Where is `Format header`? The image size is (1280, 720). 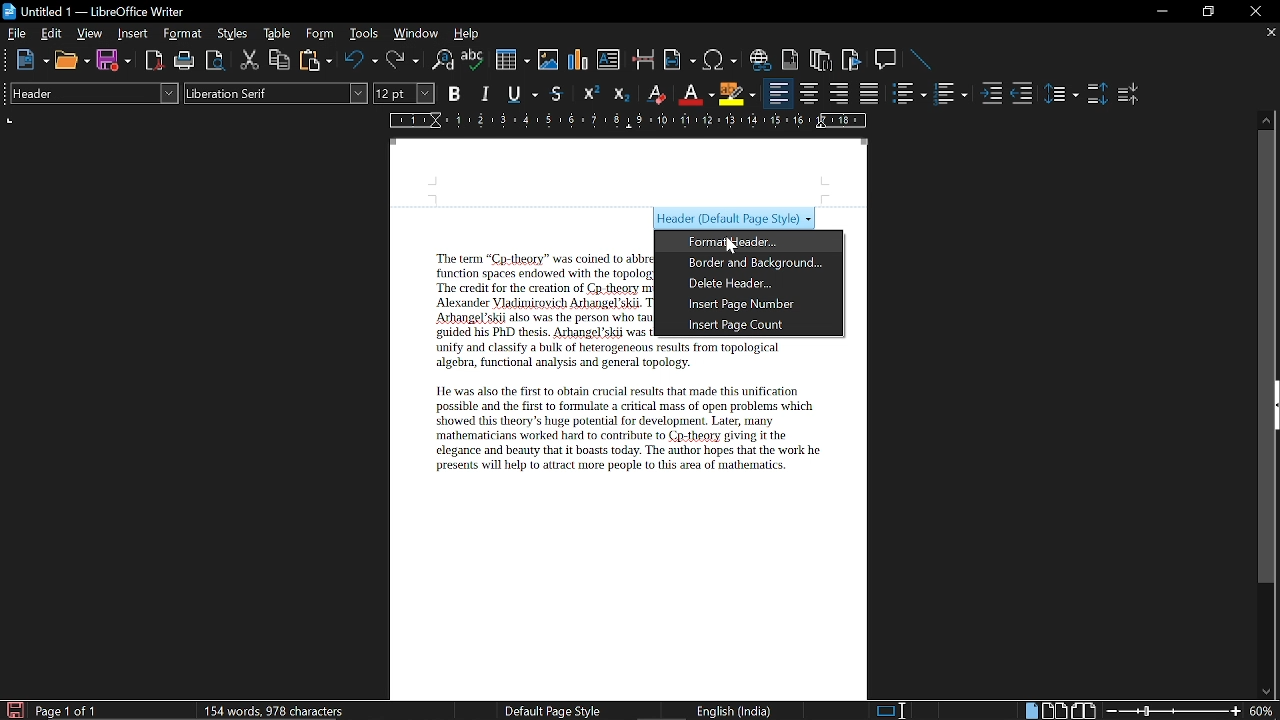 Format header is located at coordinates (737, 243).